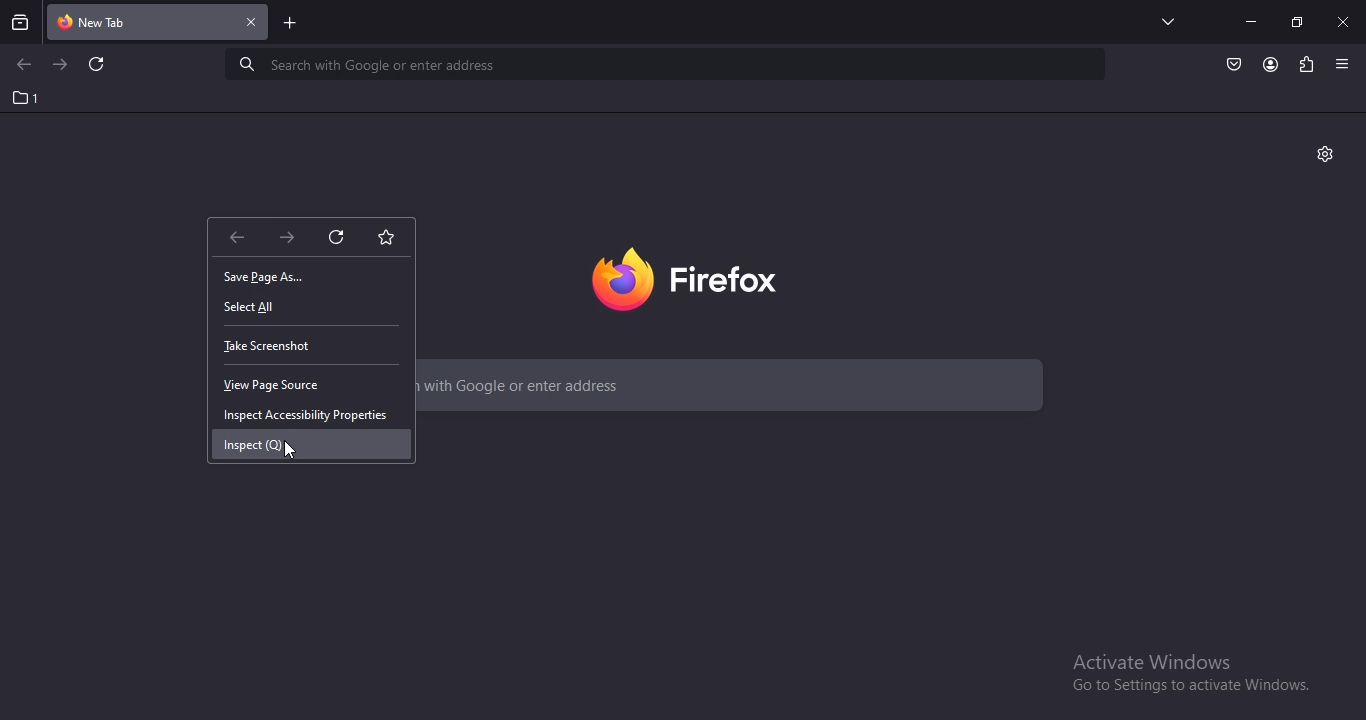 This screenshot has width=1366, height=720. I want to click on close, so click(1345, 21).